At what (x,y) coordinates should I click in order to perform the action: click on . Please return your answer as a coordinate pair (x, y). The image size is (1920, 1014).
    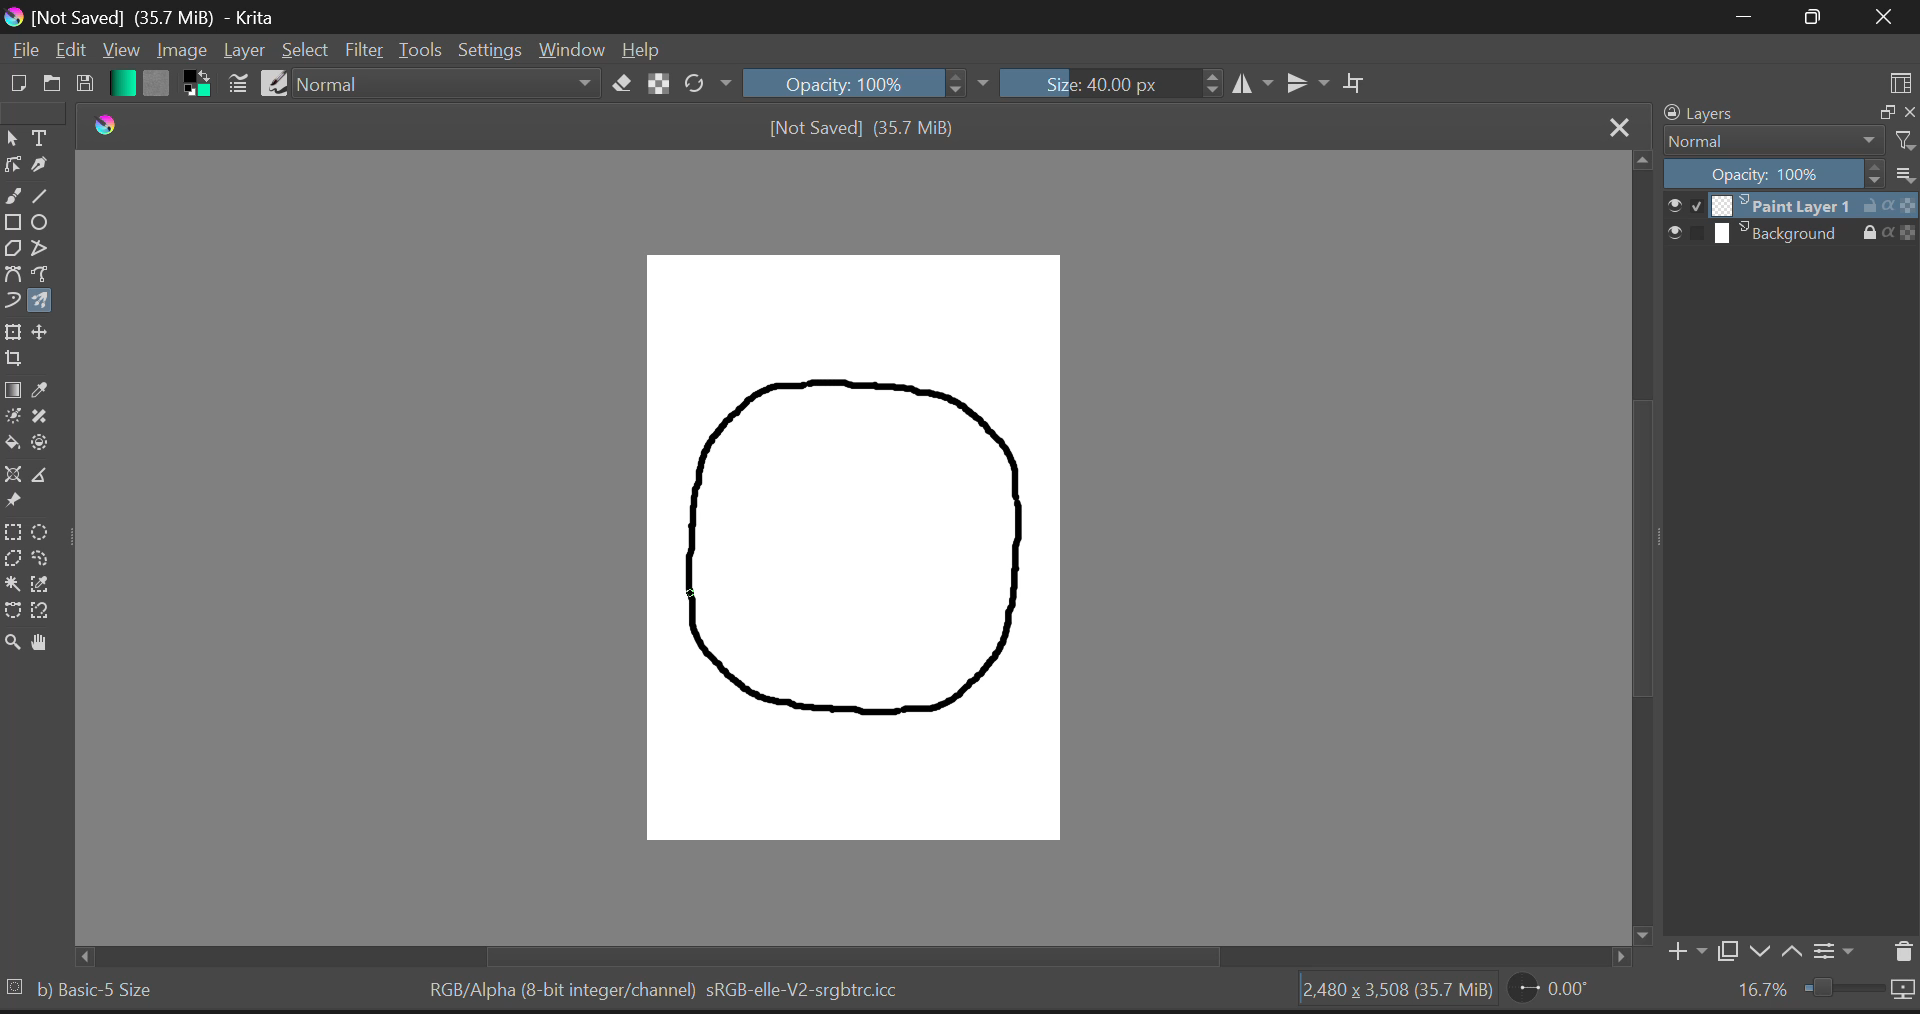
    Looking at the image, I should click on (76, 955).